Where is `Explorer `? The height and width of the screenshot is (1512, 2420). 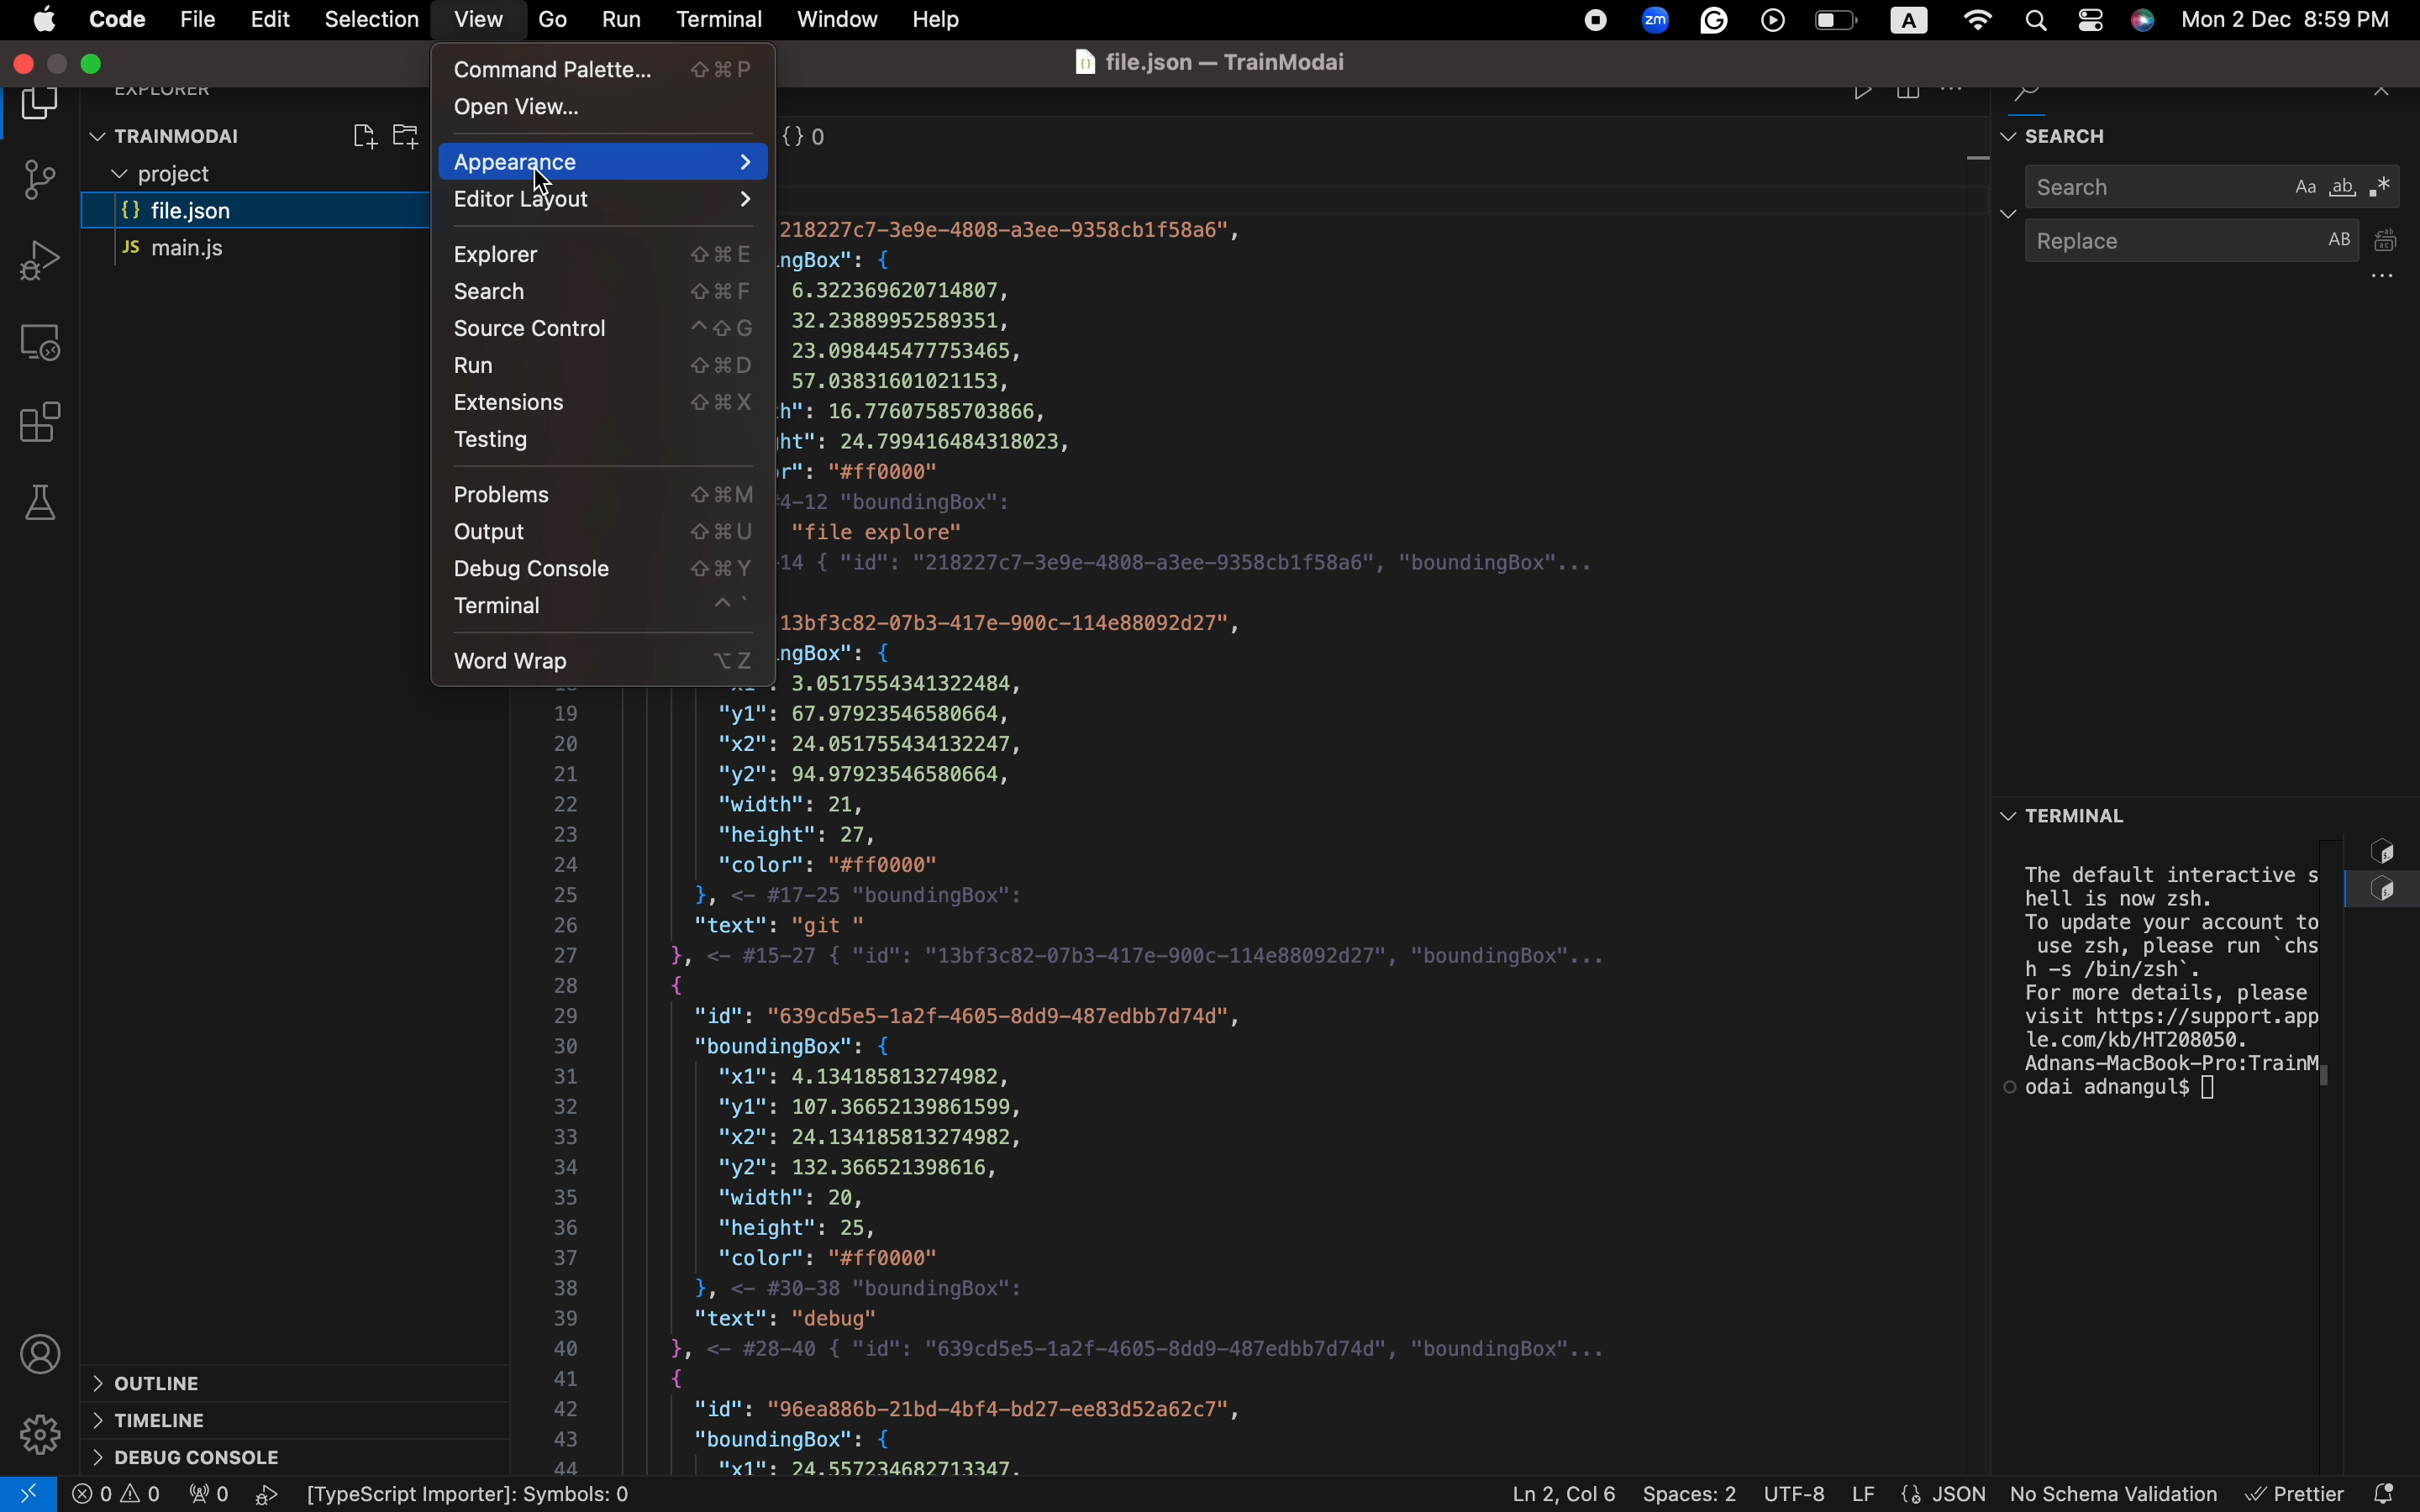 Explorer  is located at coordinates (607, 256).